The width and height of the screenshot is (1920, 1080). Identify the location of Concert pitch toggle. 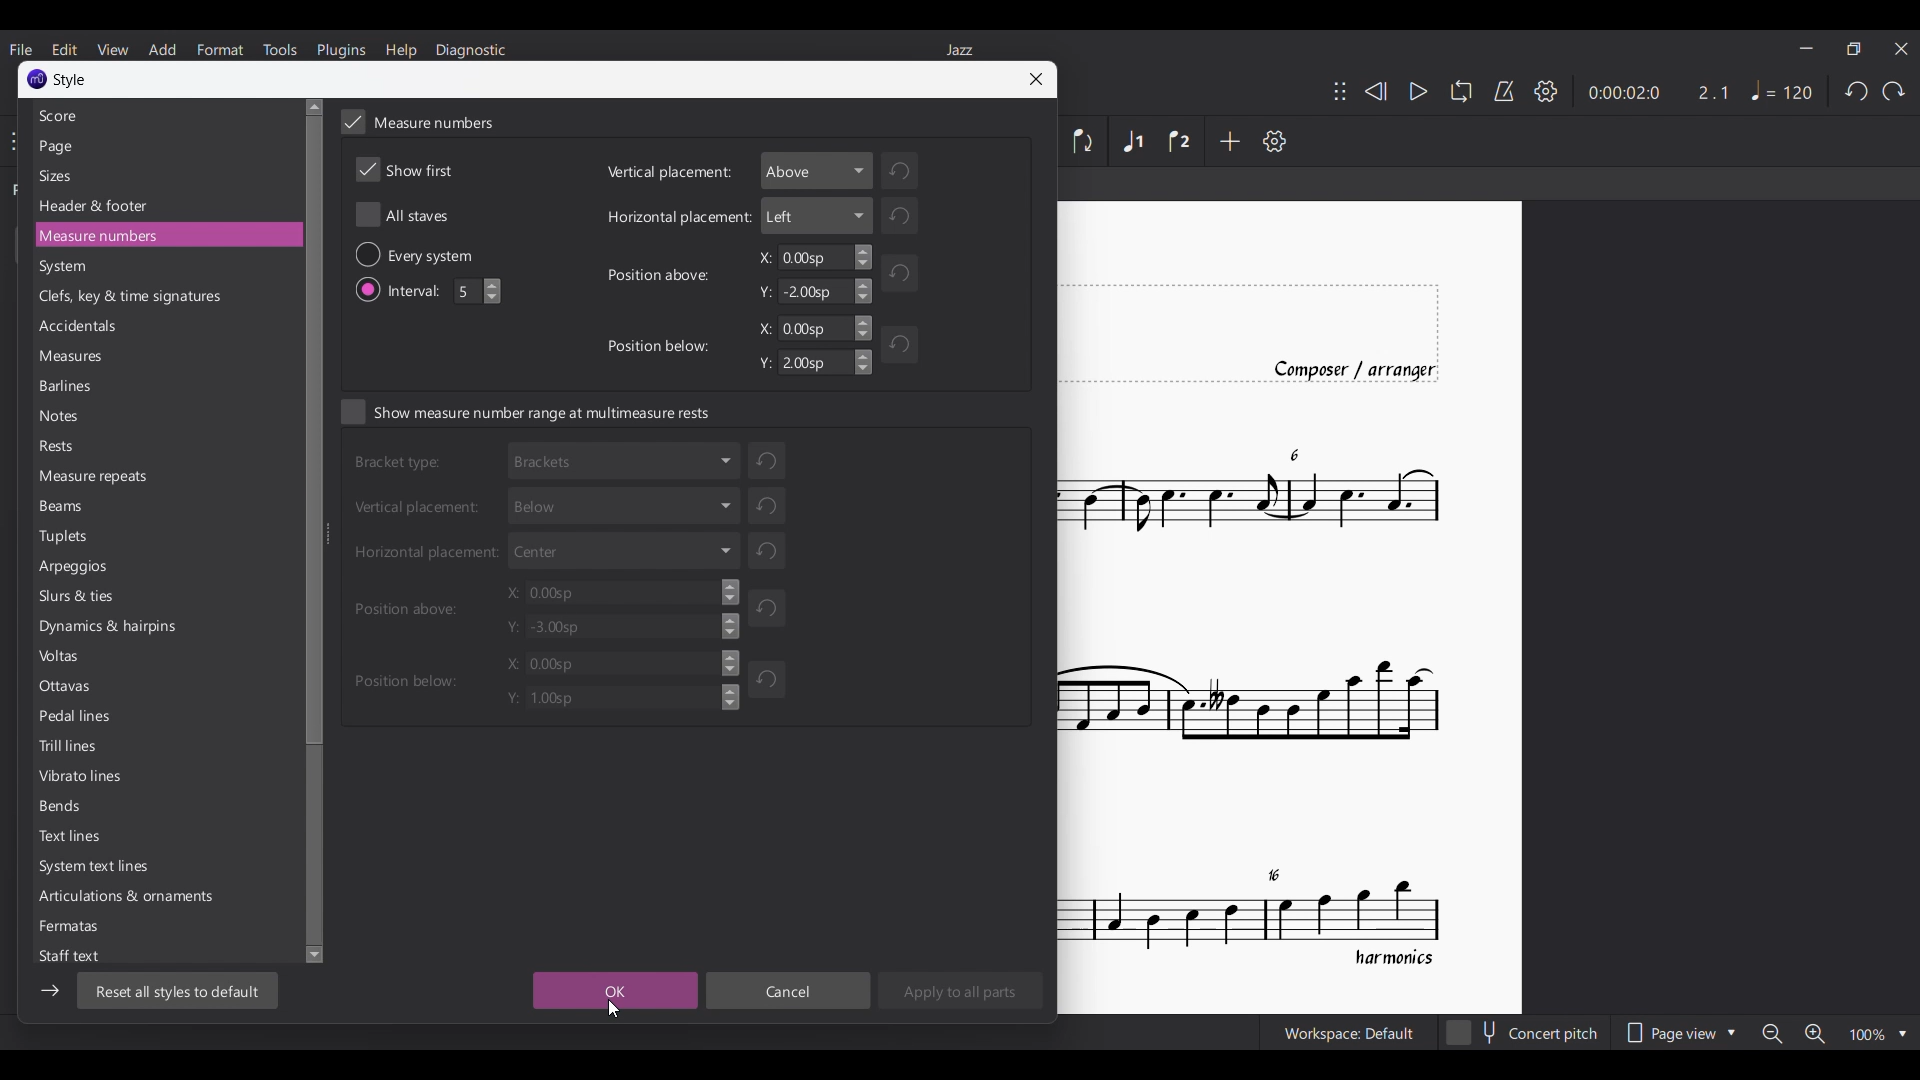
(1524, 1032).